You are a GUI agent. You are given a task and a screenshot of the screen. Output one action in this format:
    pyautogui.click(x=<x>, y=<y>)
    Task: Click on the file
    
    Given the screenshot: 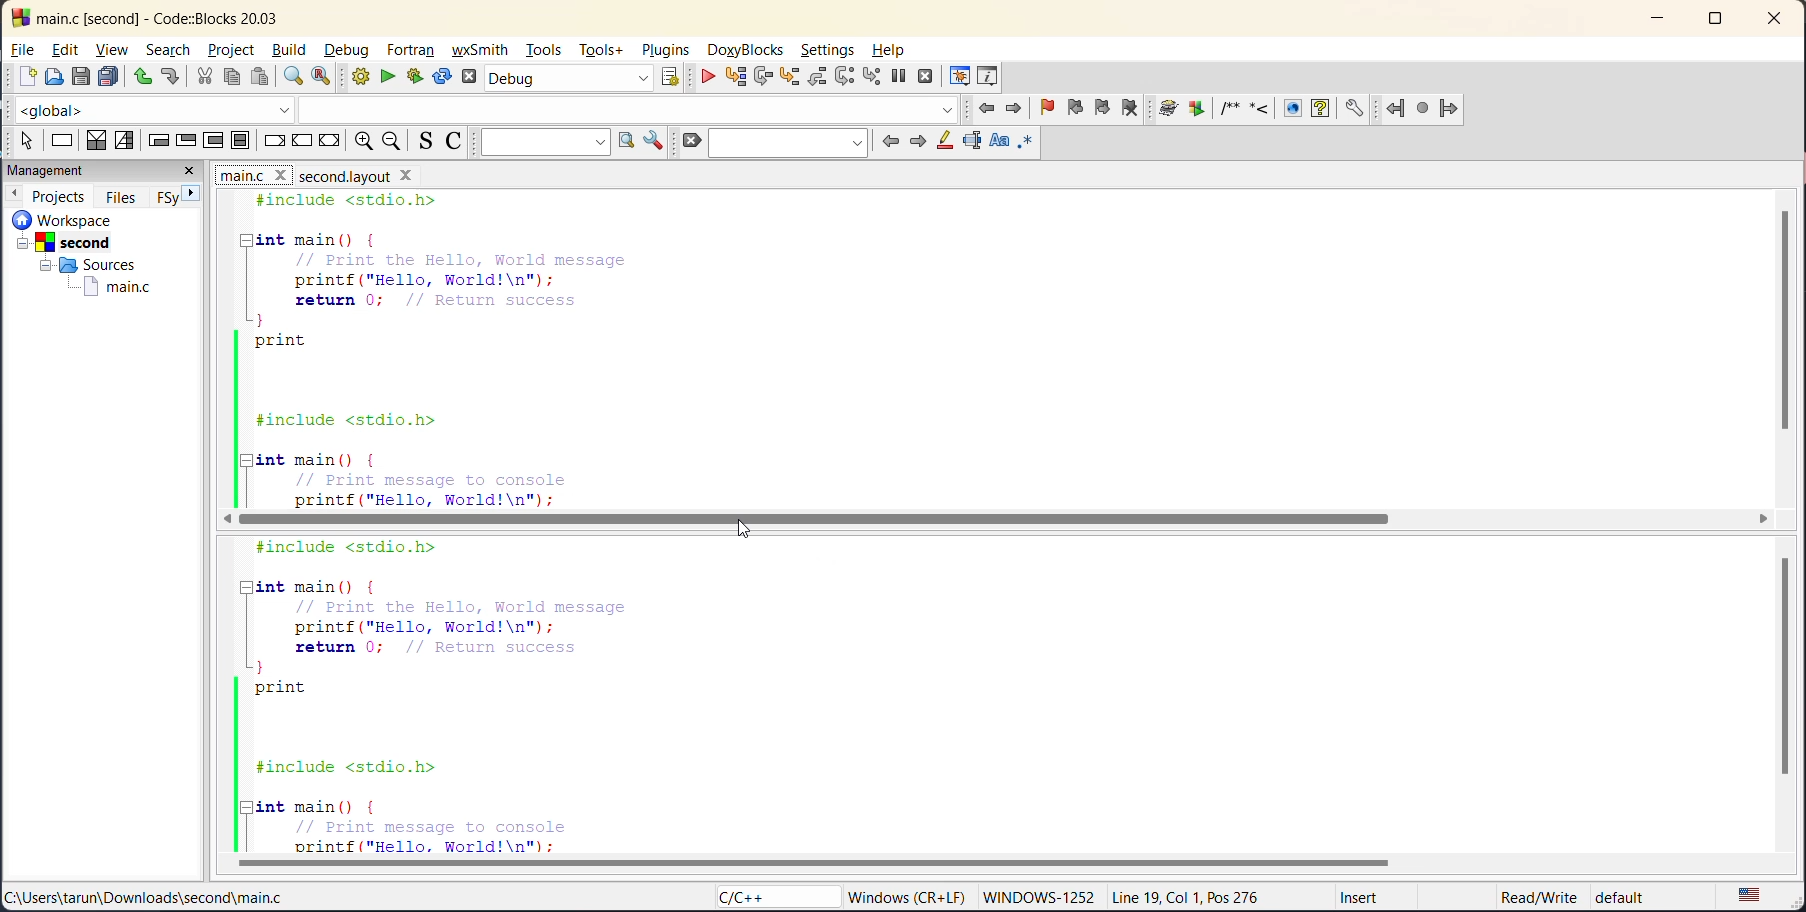 What is the action you would take?
    pyautogui.click(x=23, y=48)
    